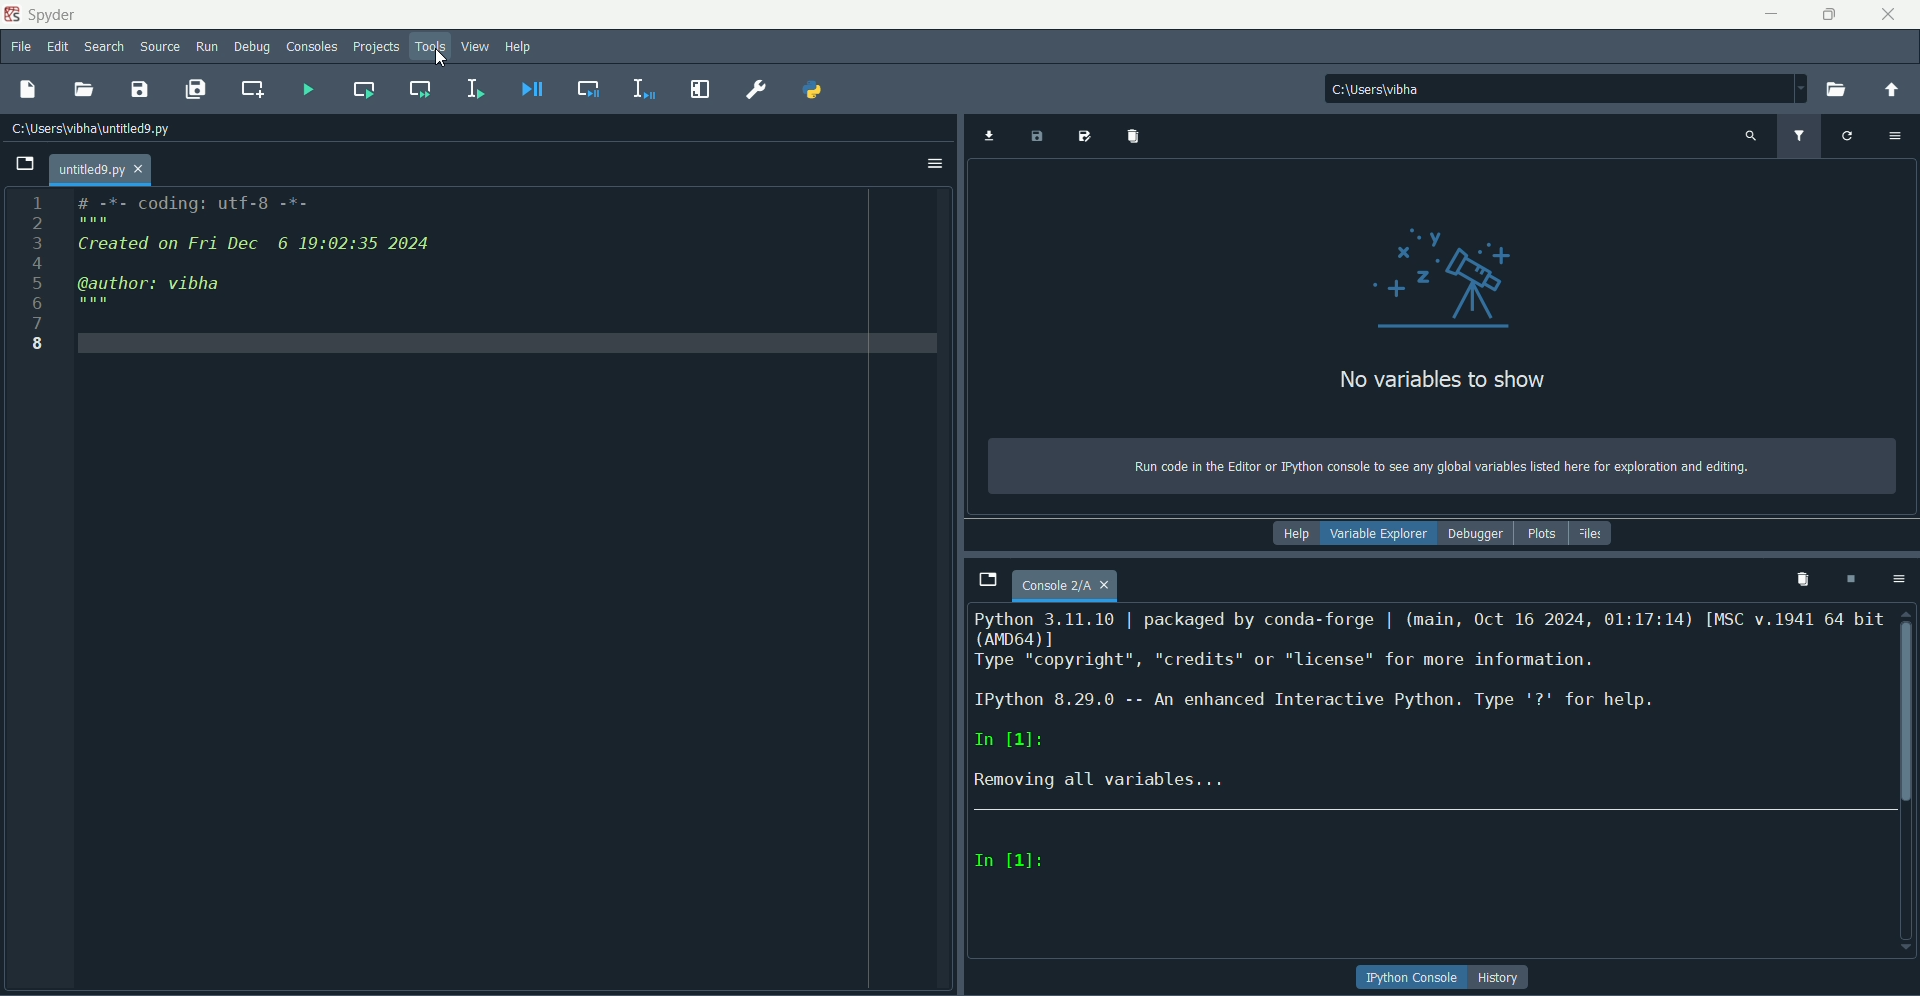 The height and width of the screenshot is (996, 1920). Describe the element at coordinates (1837, 90) in the screenshot. I see `browse directory` at that location.